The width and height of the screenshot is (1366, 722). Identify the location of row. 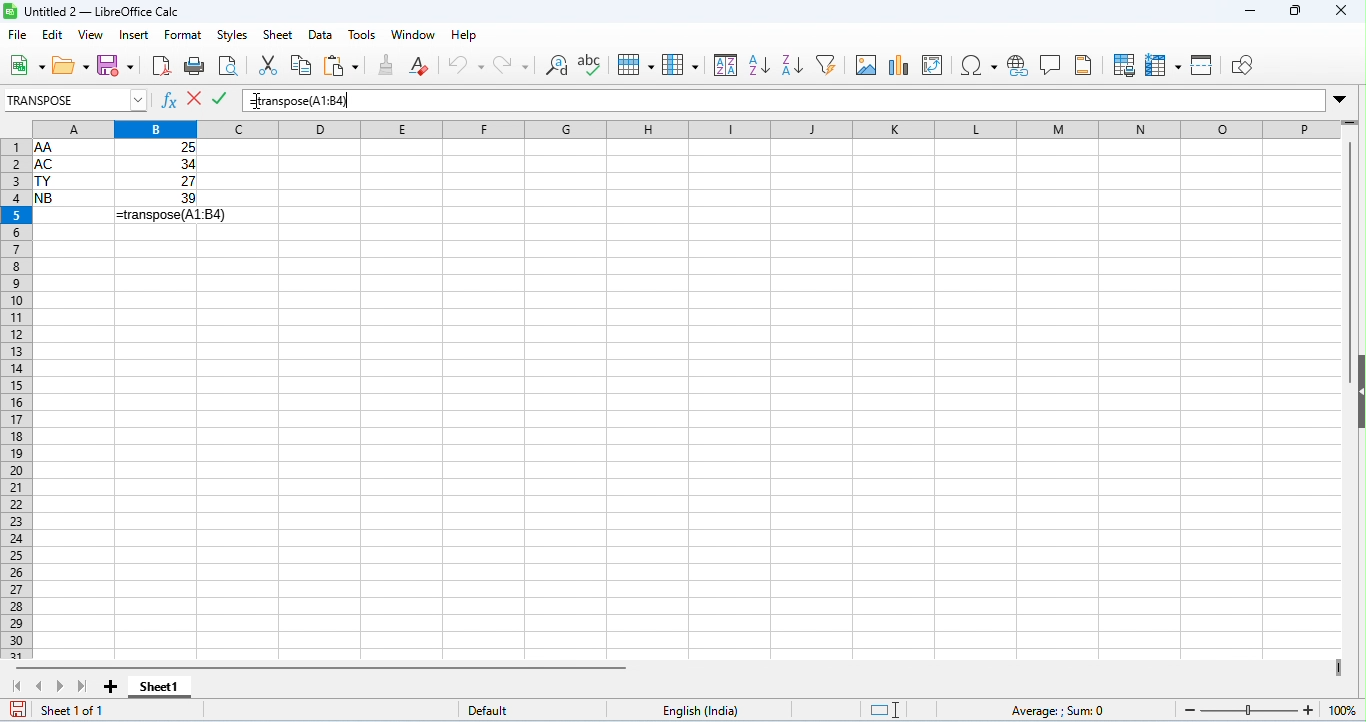
(636, 65).